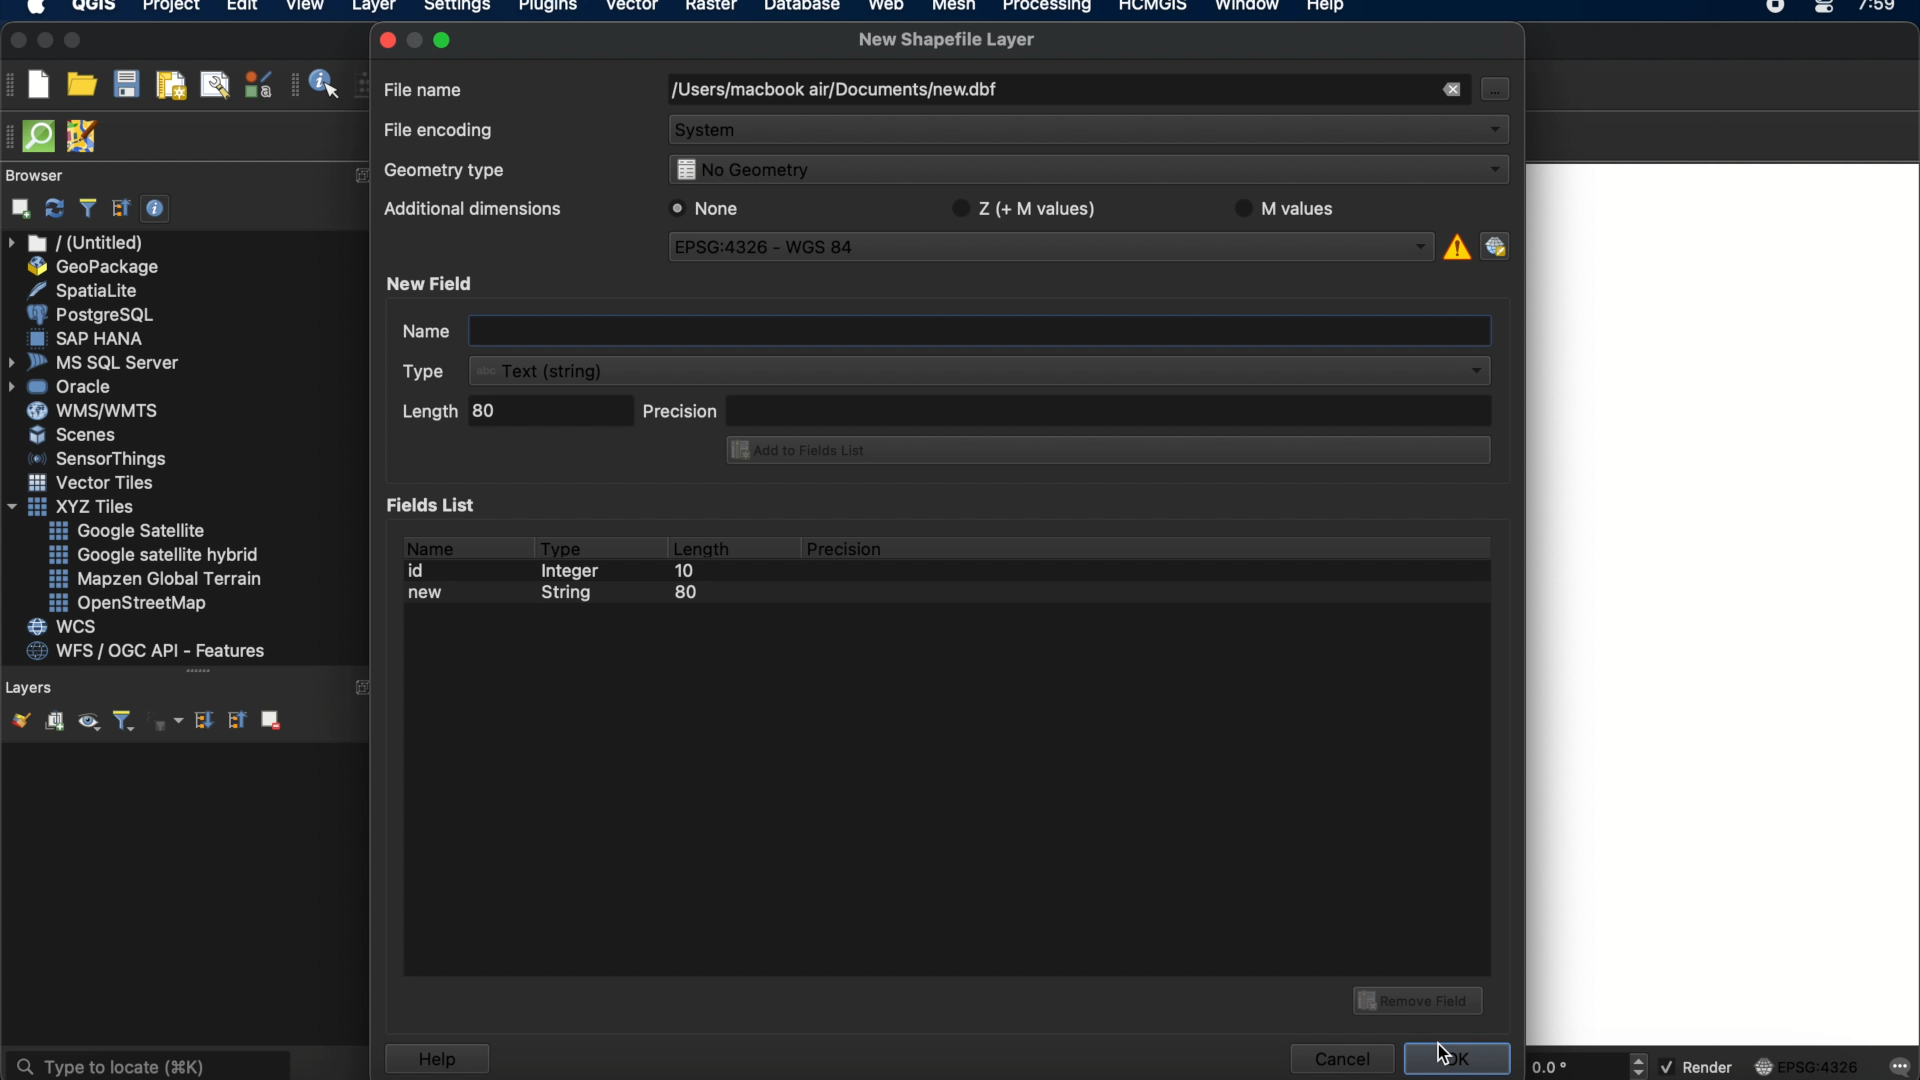 This screenshot has width=1920, height=1080. I want to click on expand all, so click(201, 721).